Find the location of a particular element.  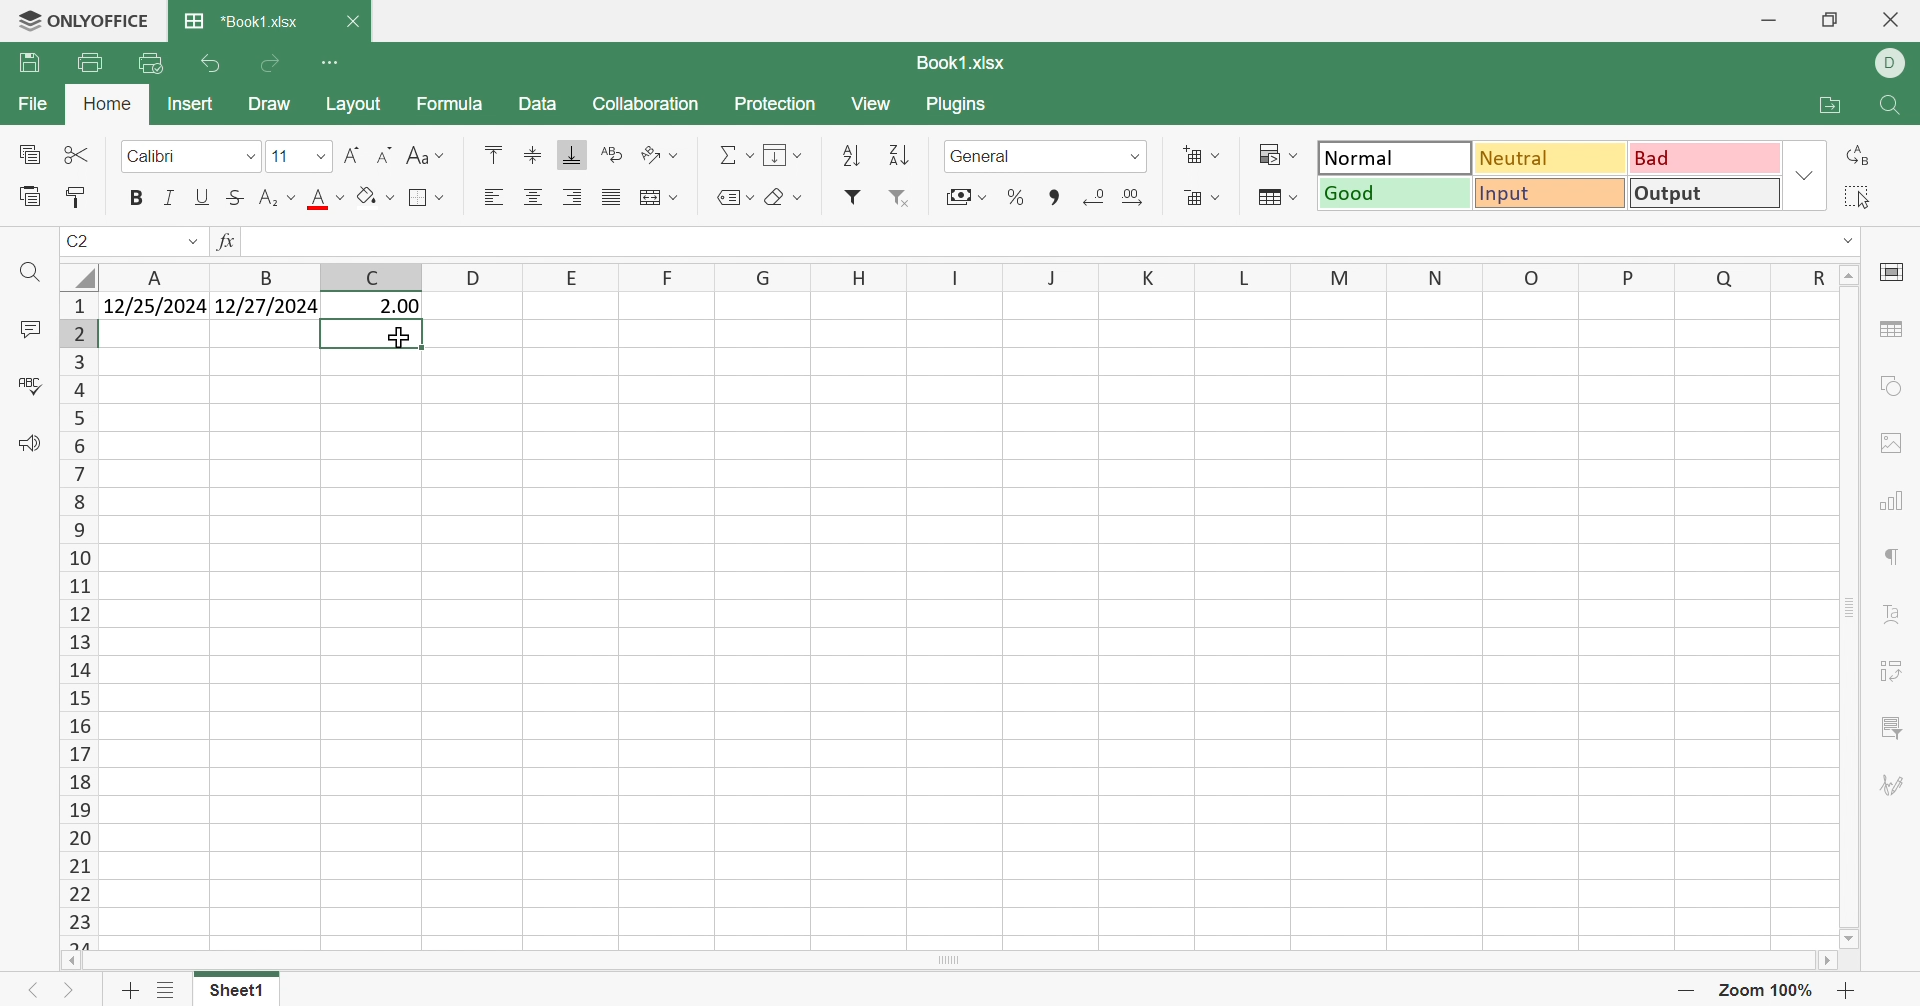

Copy is located at coordinates (31, 154).